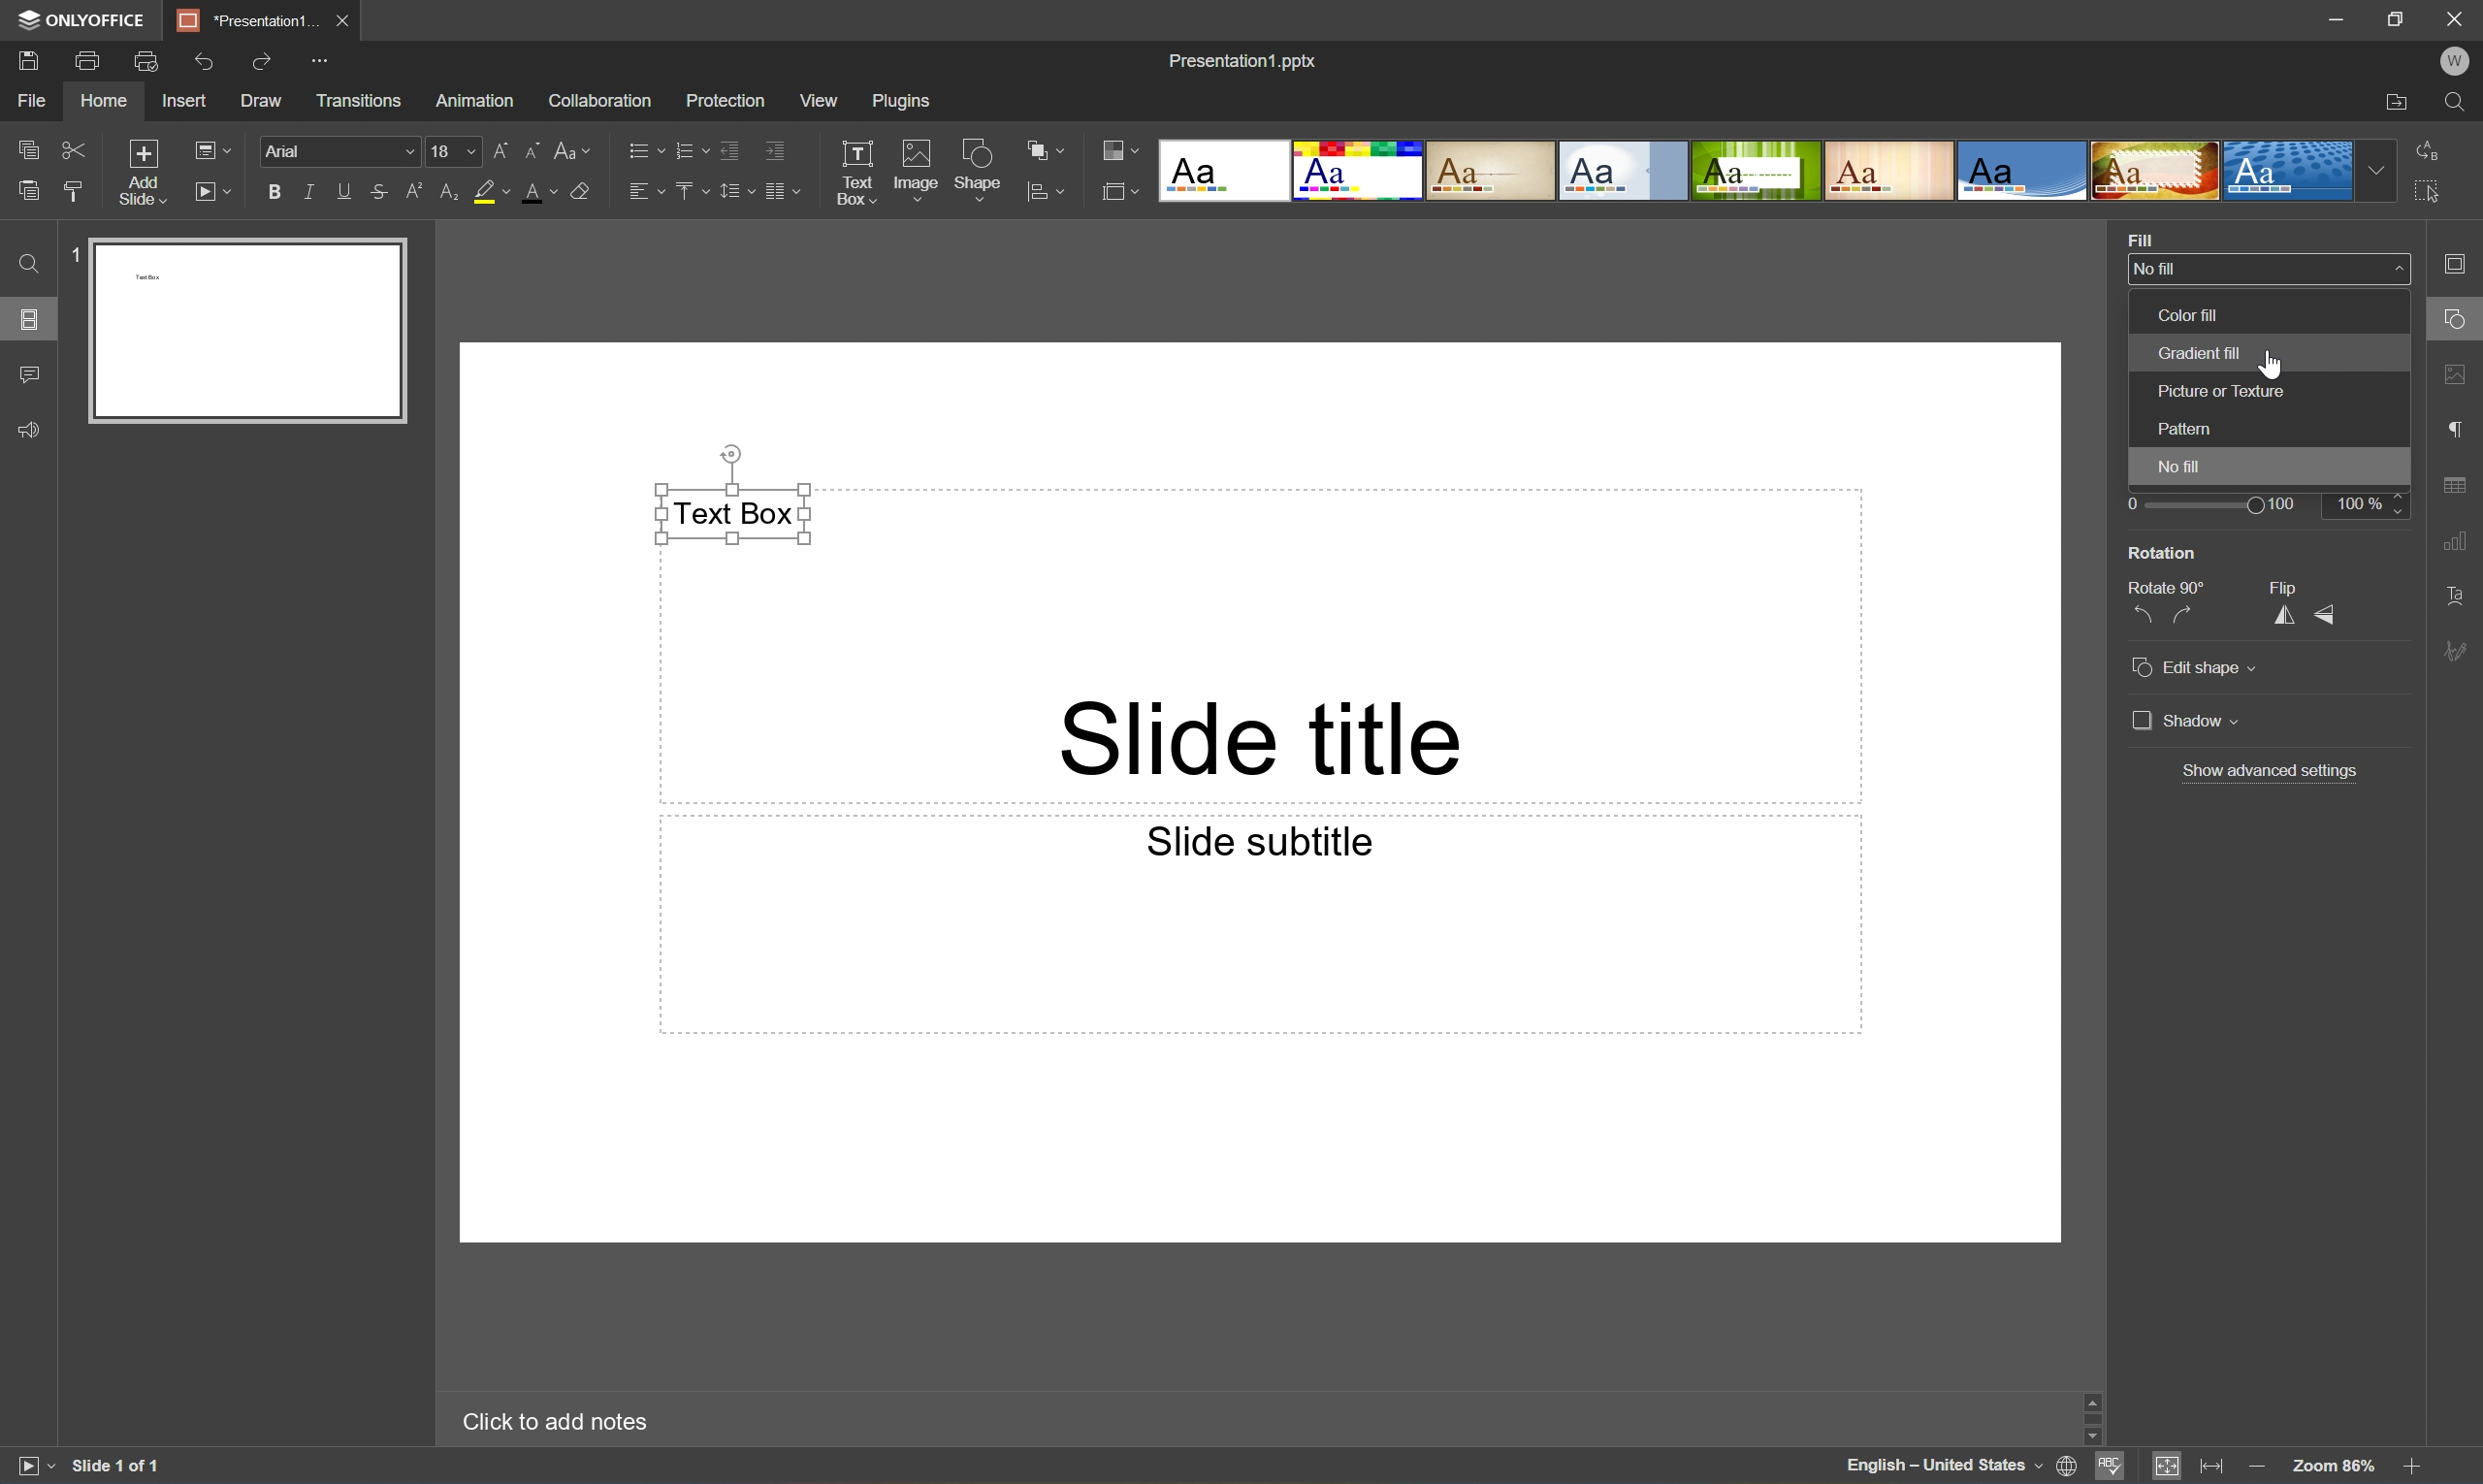 The height and width of the screenshot is (1484, 2483). I want to click on Rotate 90° countercolckwise, so click(2148, 617).